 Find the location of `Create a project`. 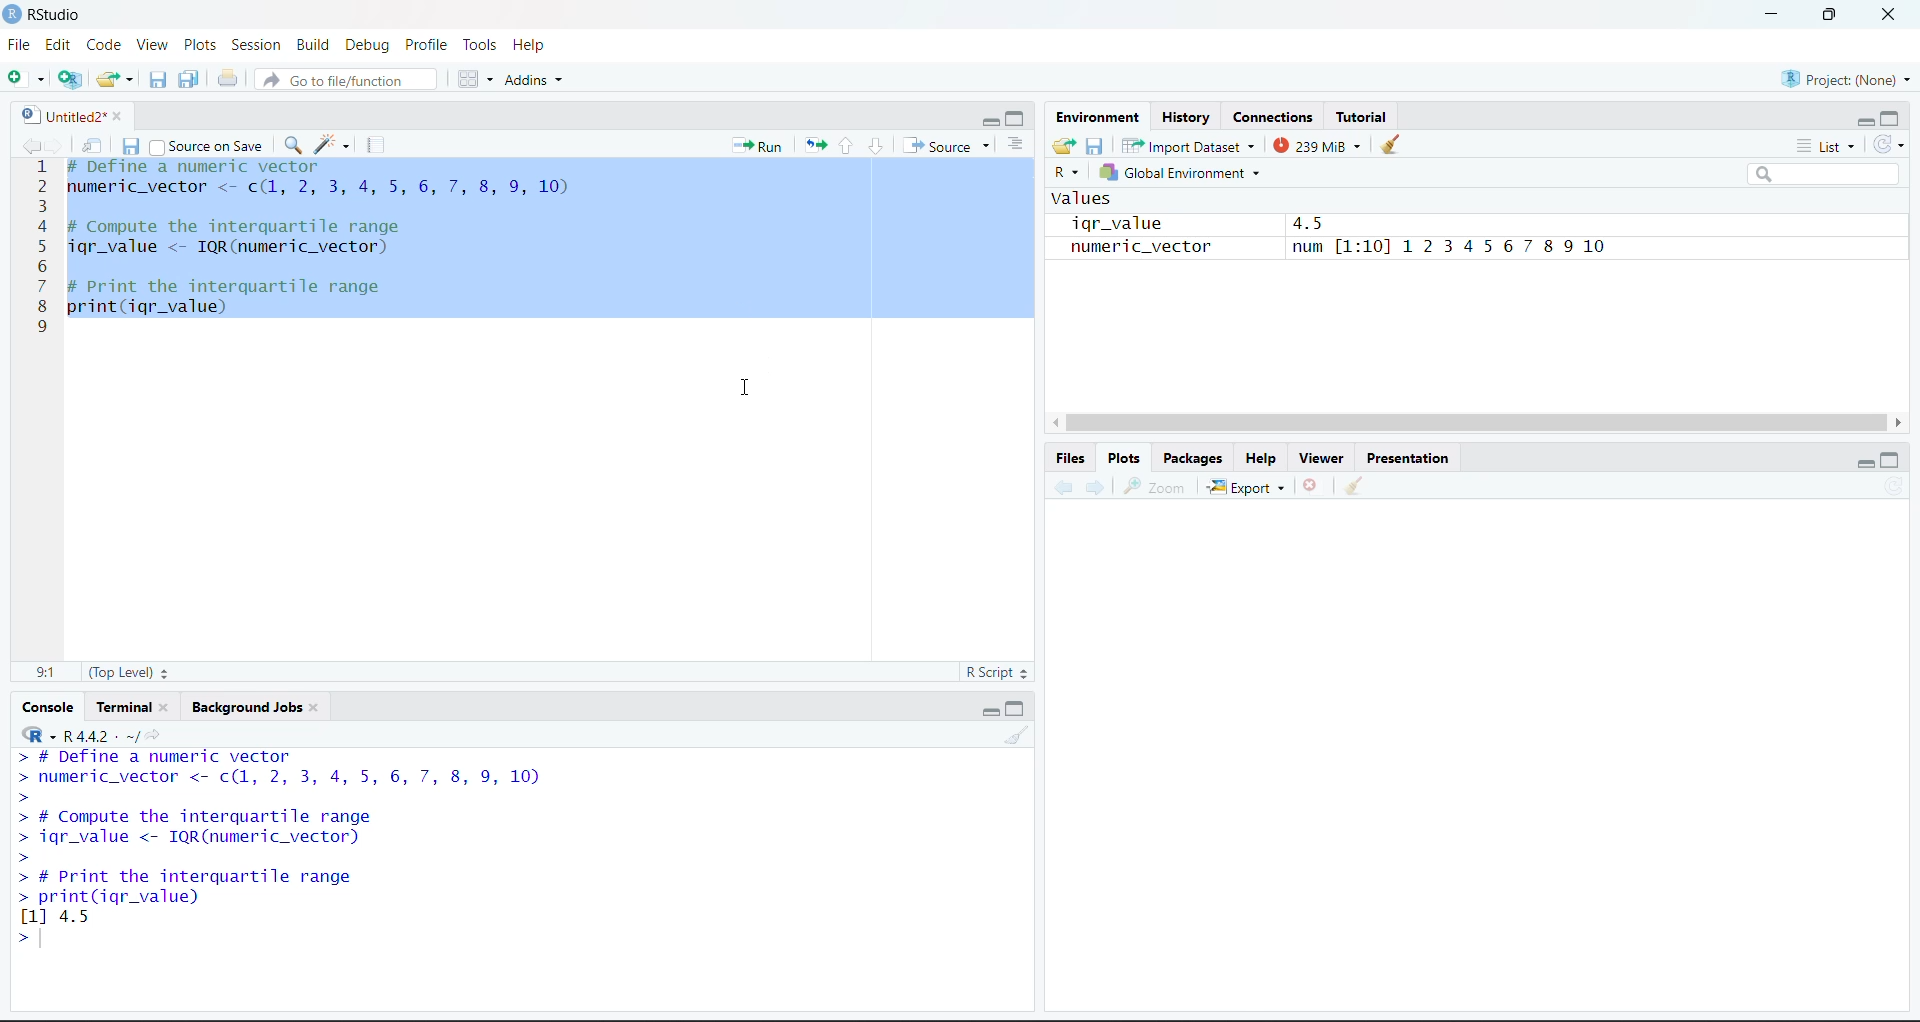

Create a project is located at coordinates (71, 77).